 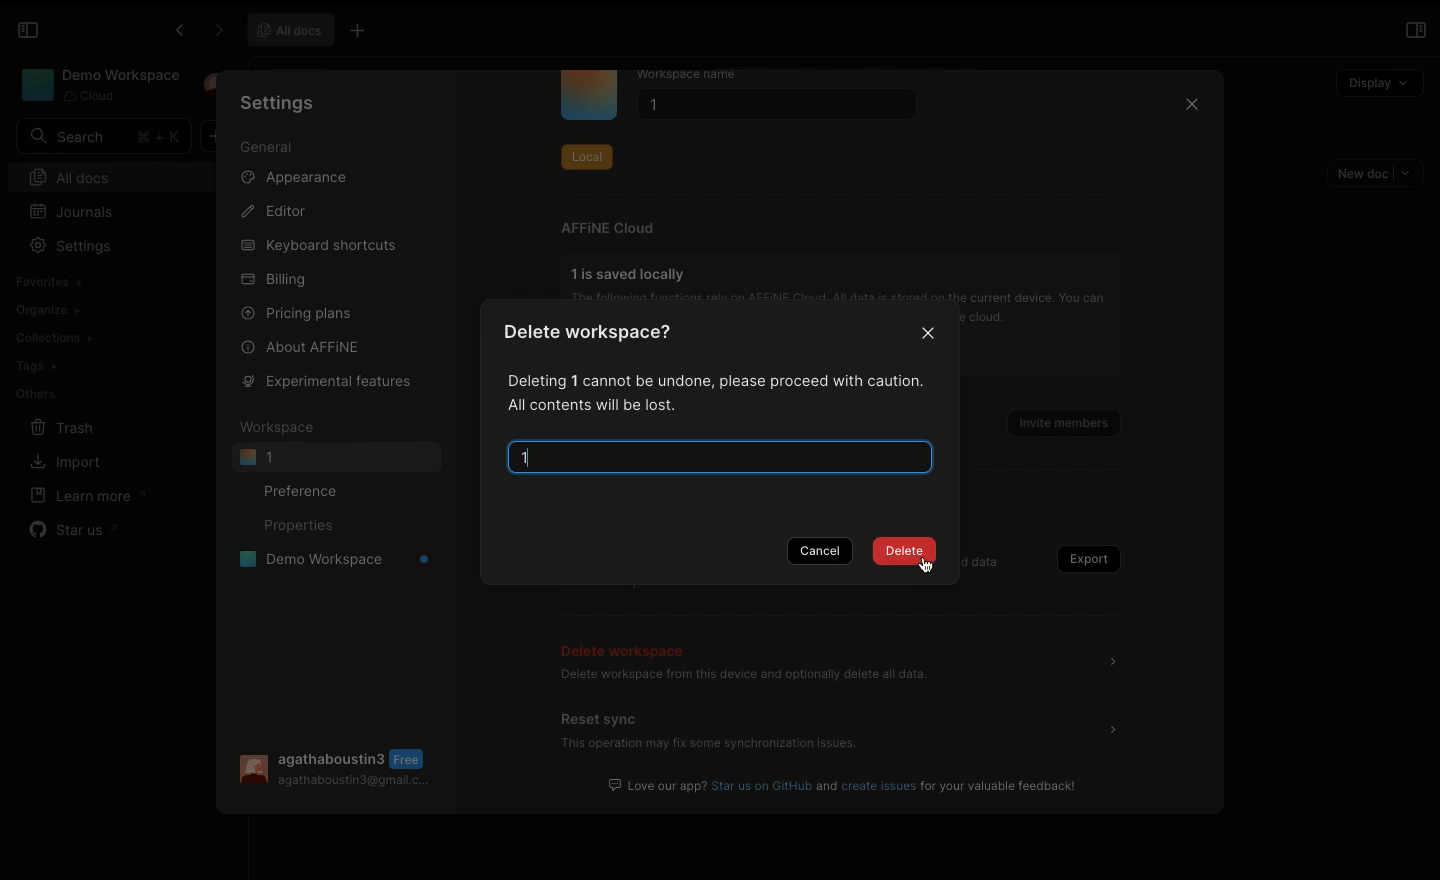 What do you see at coordinates (275, 280) in the screenshot?
I see `Billing` at bounding box center [275, 280].